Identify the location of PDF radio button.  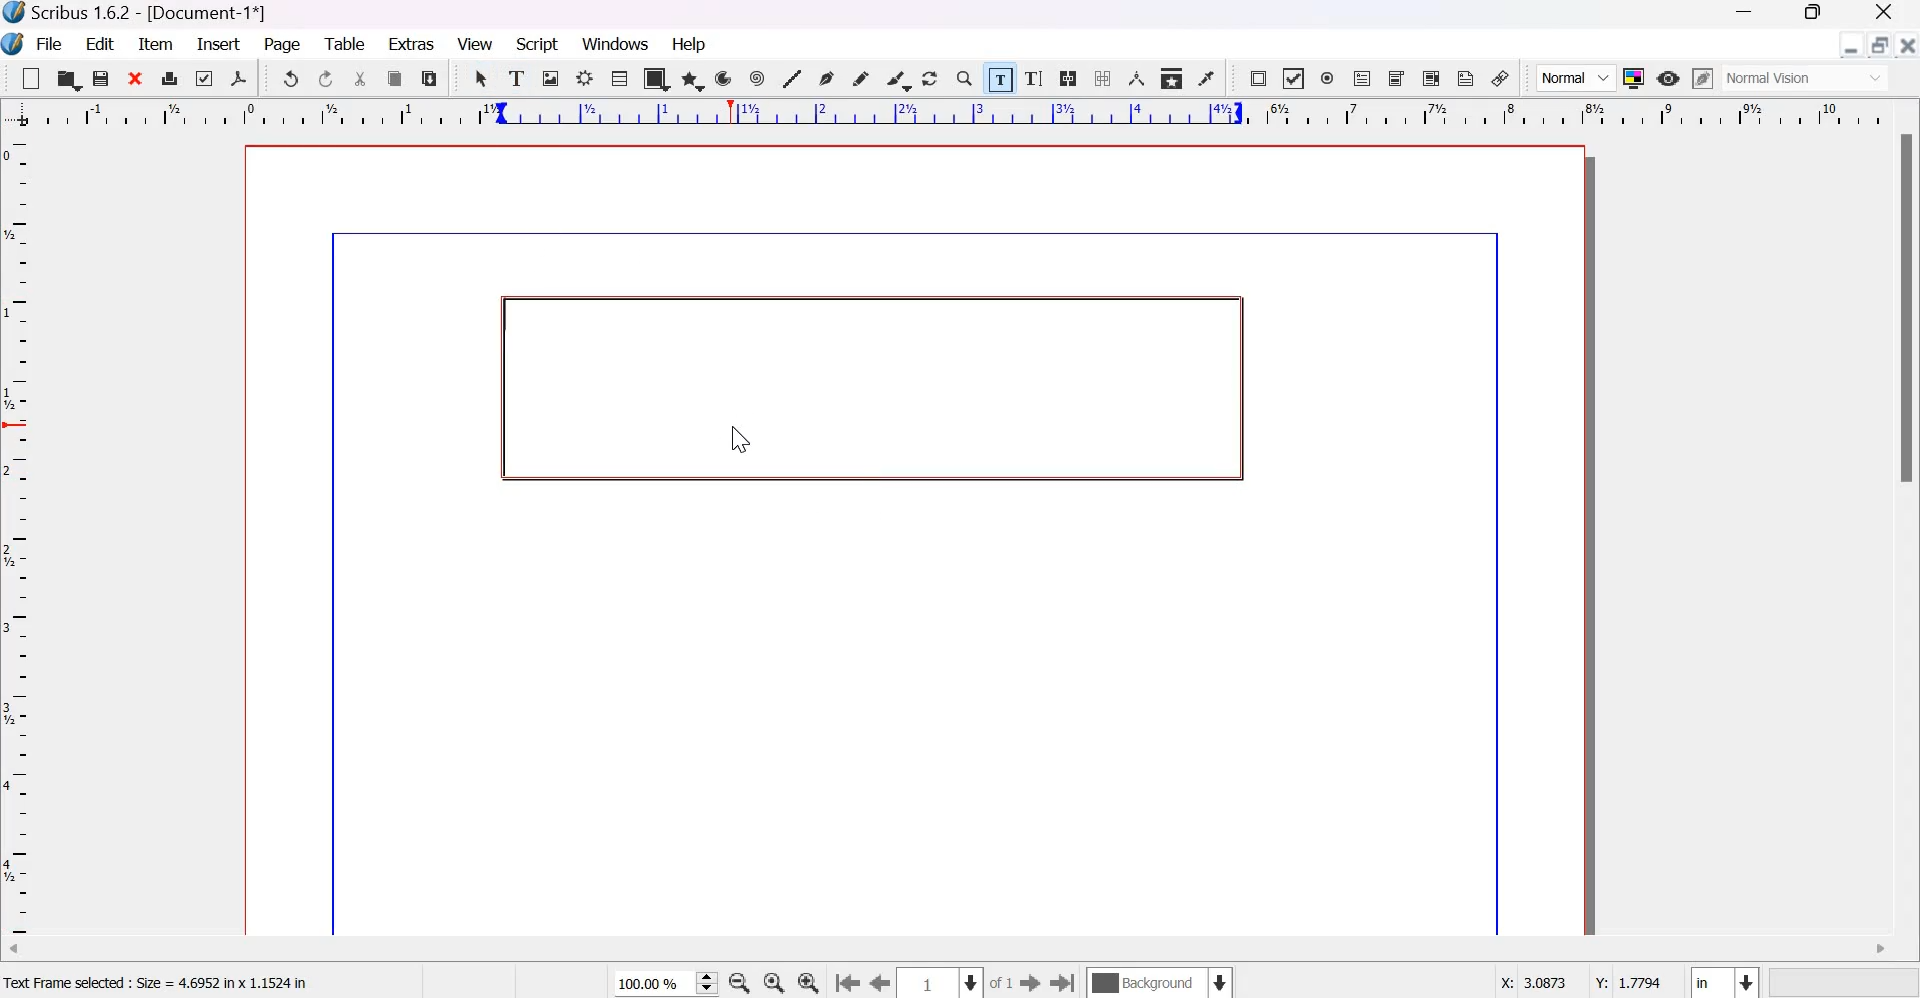
(1328, 79).